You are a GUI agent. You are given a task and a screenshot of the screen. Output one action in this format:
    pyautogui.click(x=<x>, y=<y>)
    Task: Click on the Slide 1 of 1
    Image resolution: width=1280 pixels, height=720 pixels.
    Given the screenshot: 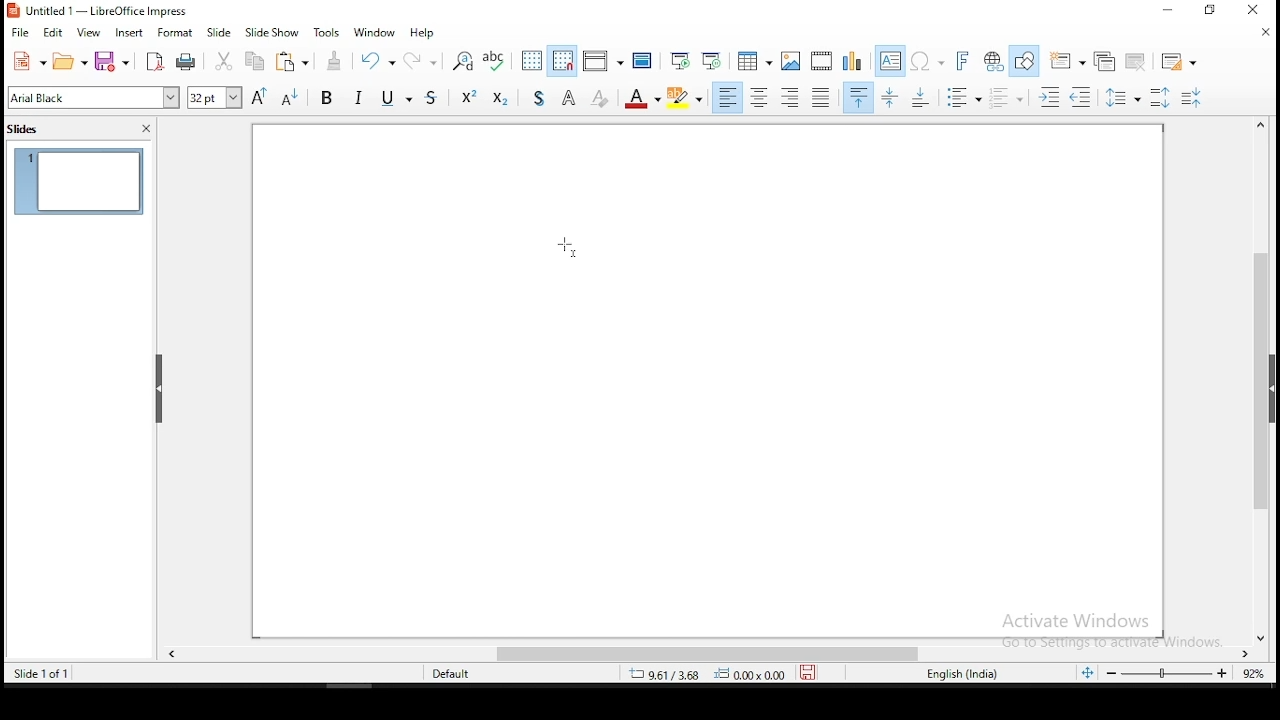 What is the action you would take?
    pyautogui.click(x=38, y=672)
    